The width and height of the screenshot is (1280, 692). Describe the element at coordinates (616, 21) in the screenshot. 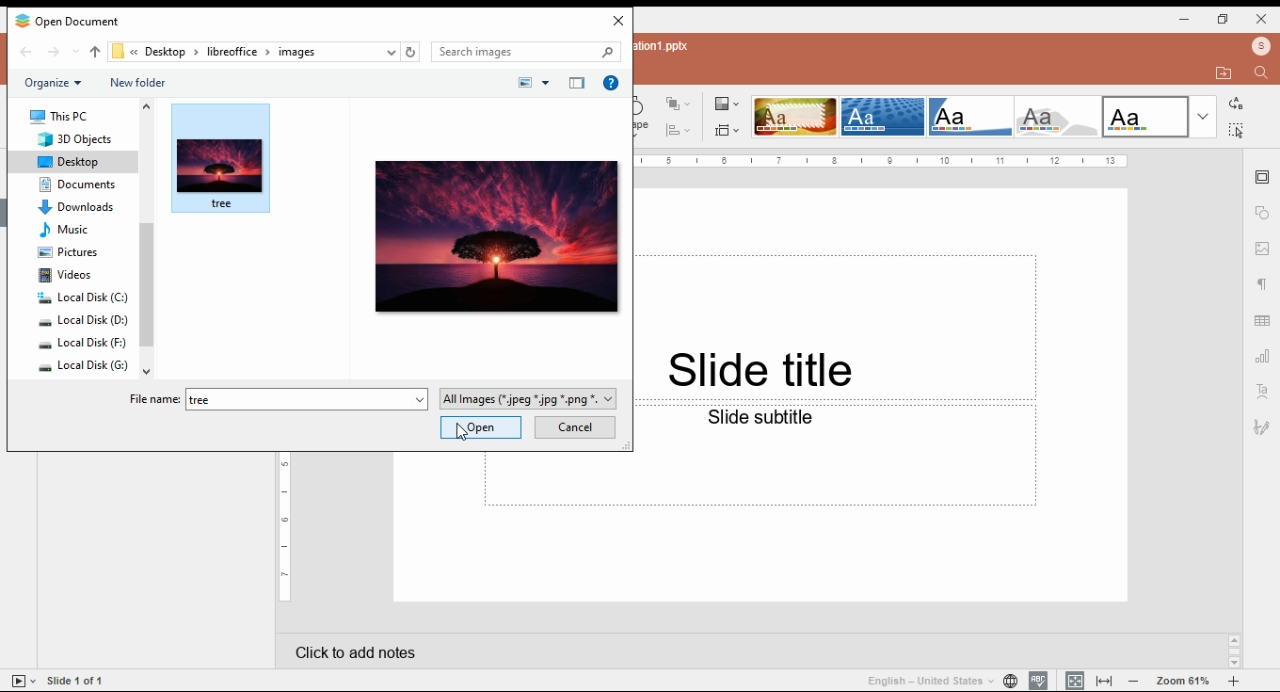

I see `close window` at that location.